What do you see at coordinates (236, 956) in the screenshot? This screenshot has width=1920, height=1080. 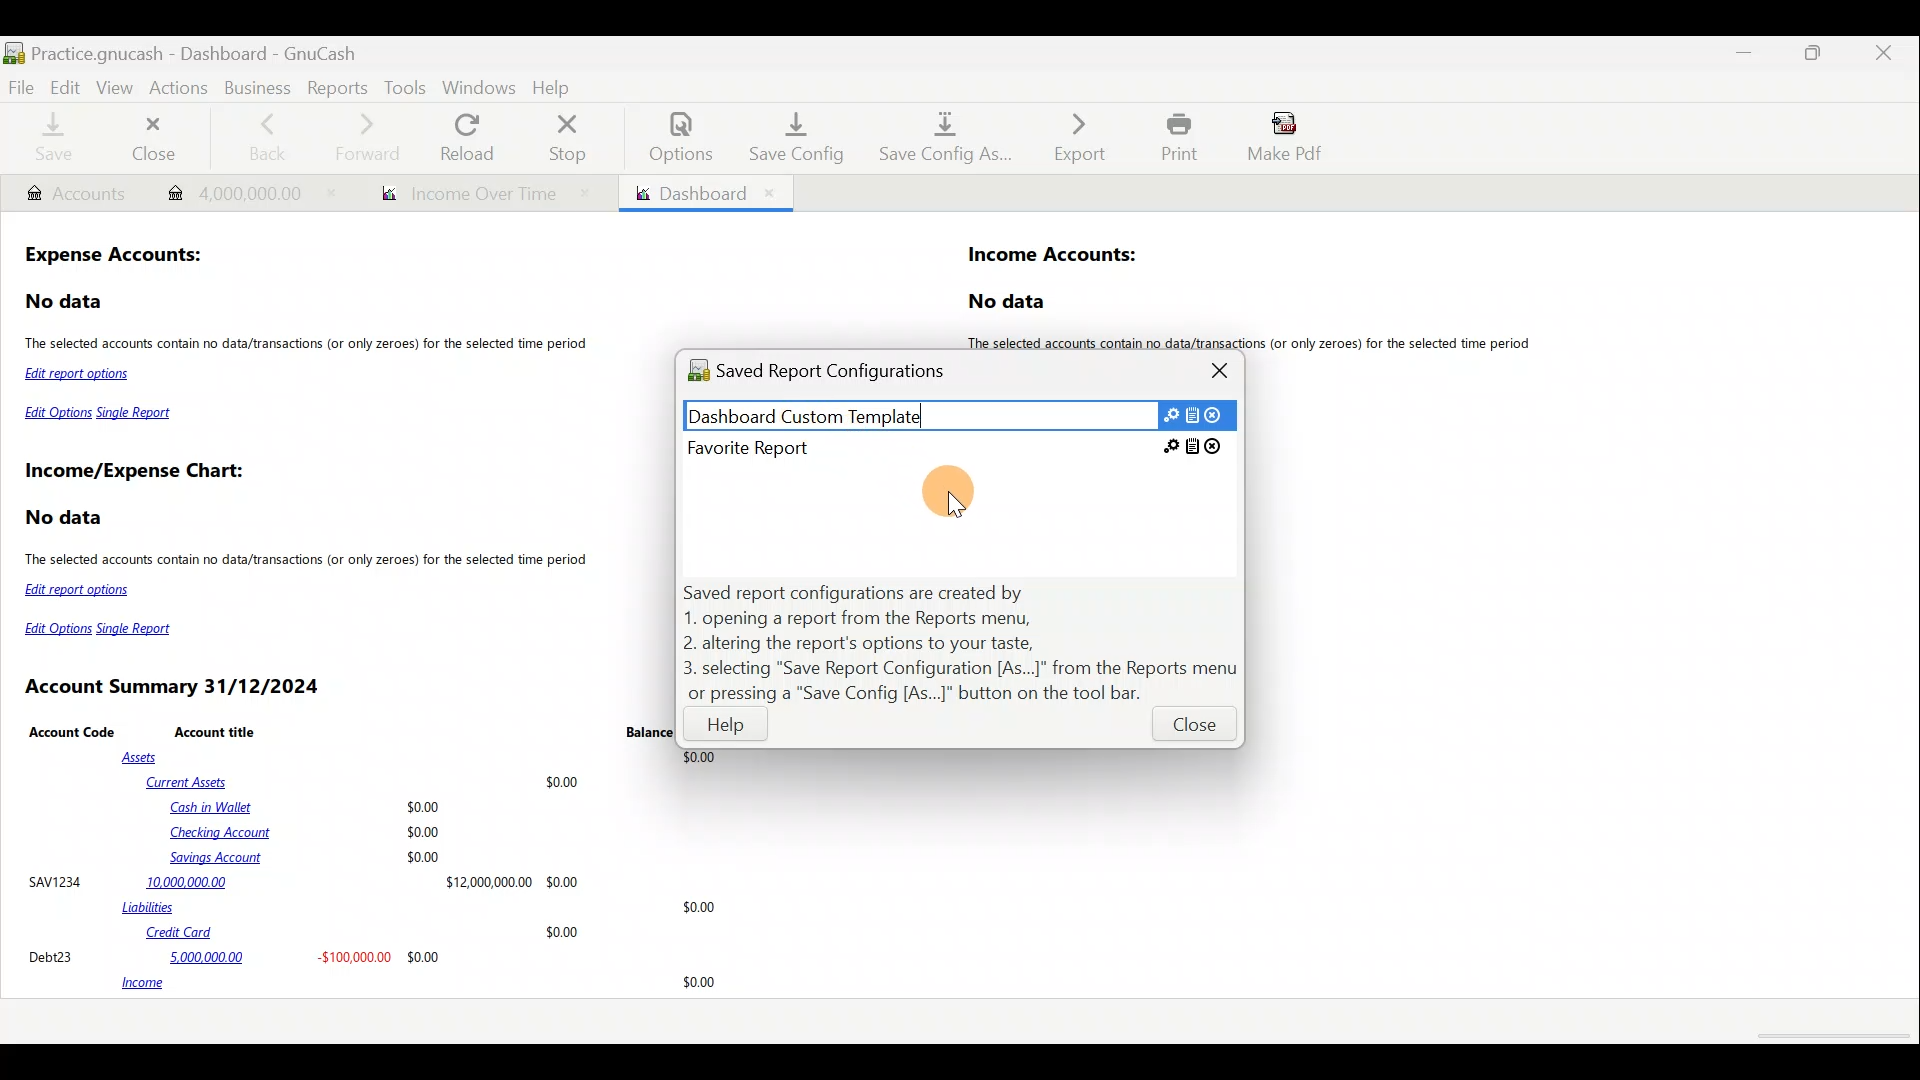 I see `Debt23 5,000,000.00 -$100,000.00 $0.00` at bounding box center [236, 956].